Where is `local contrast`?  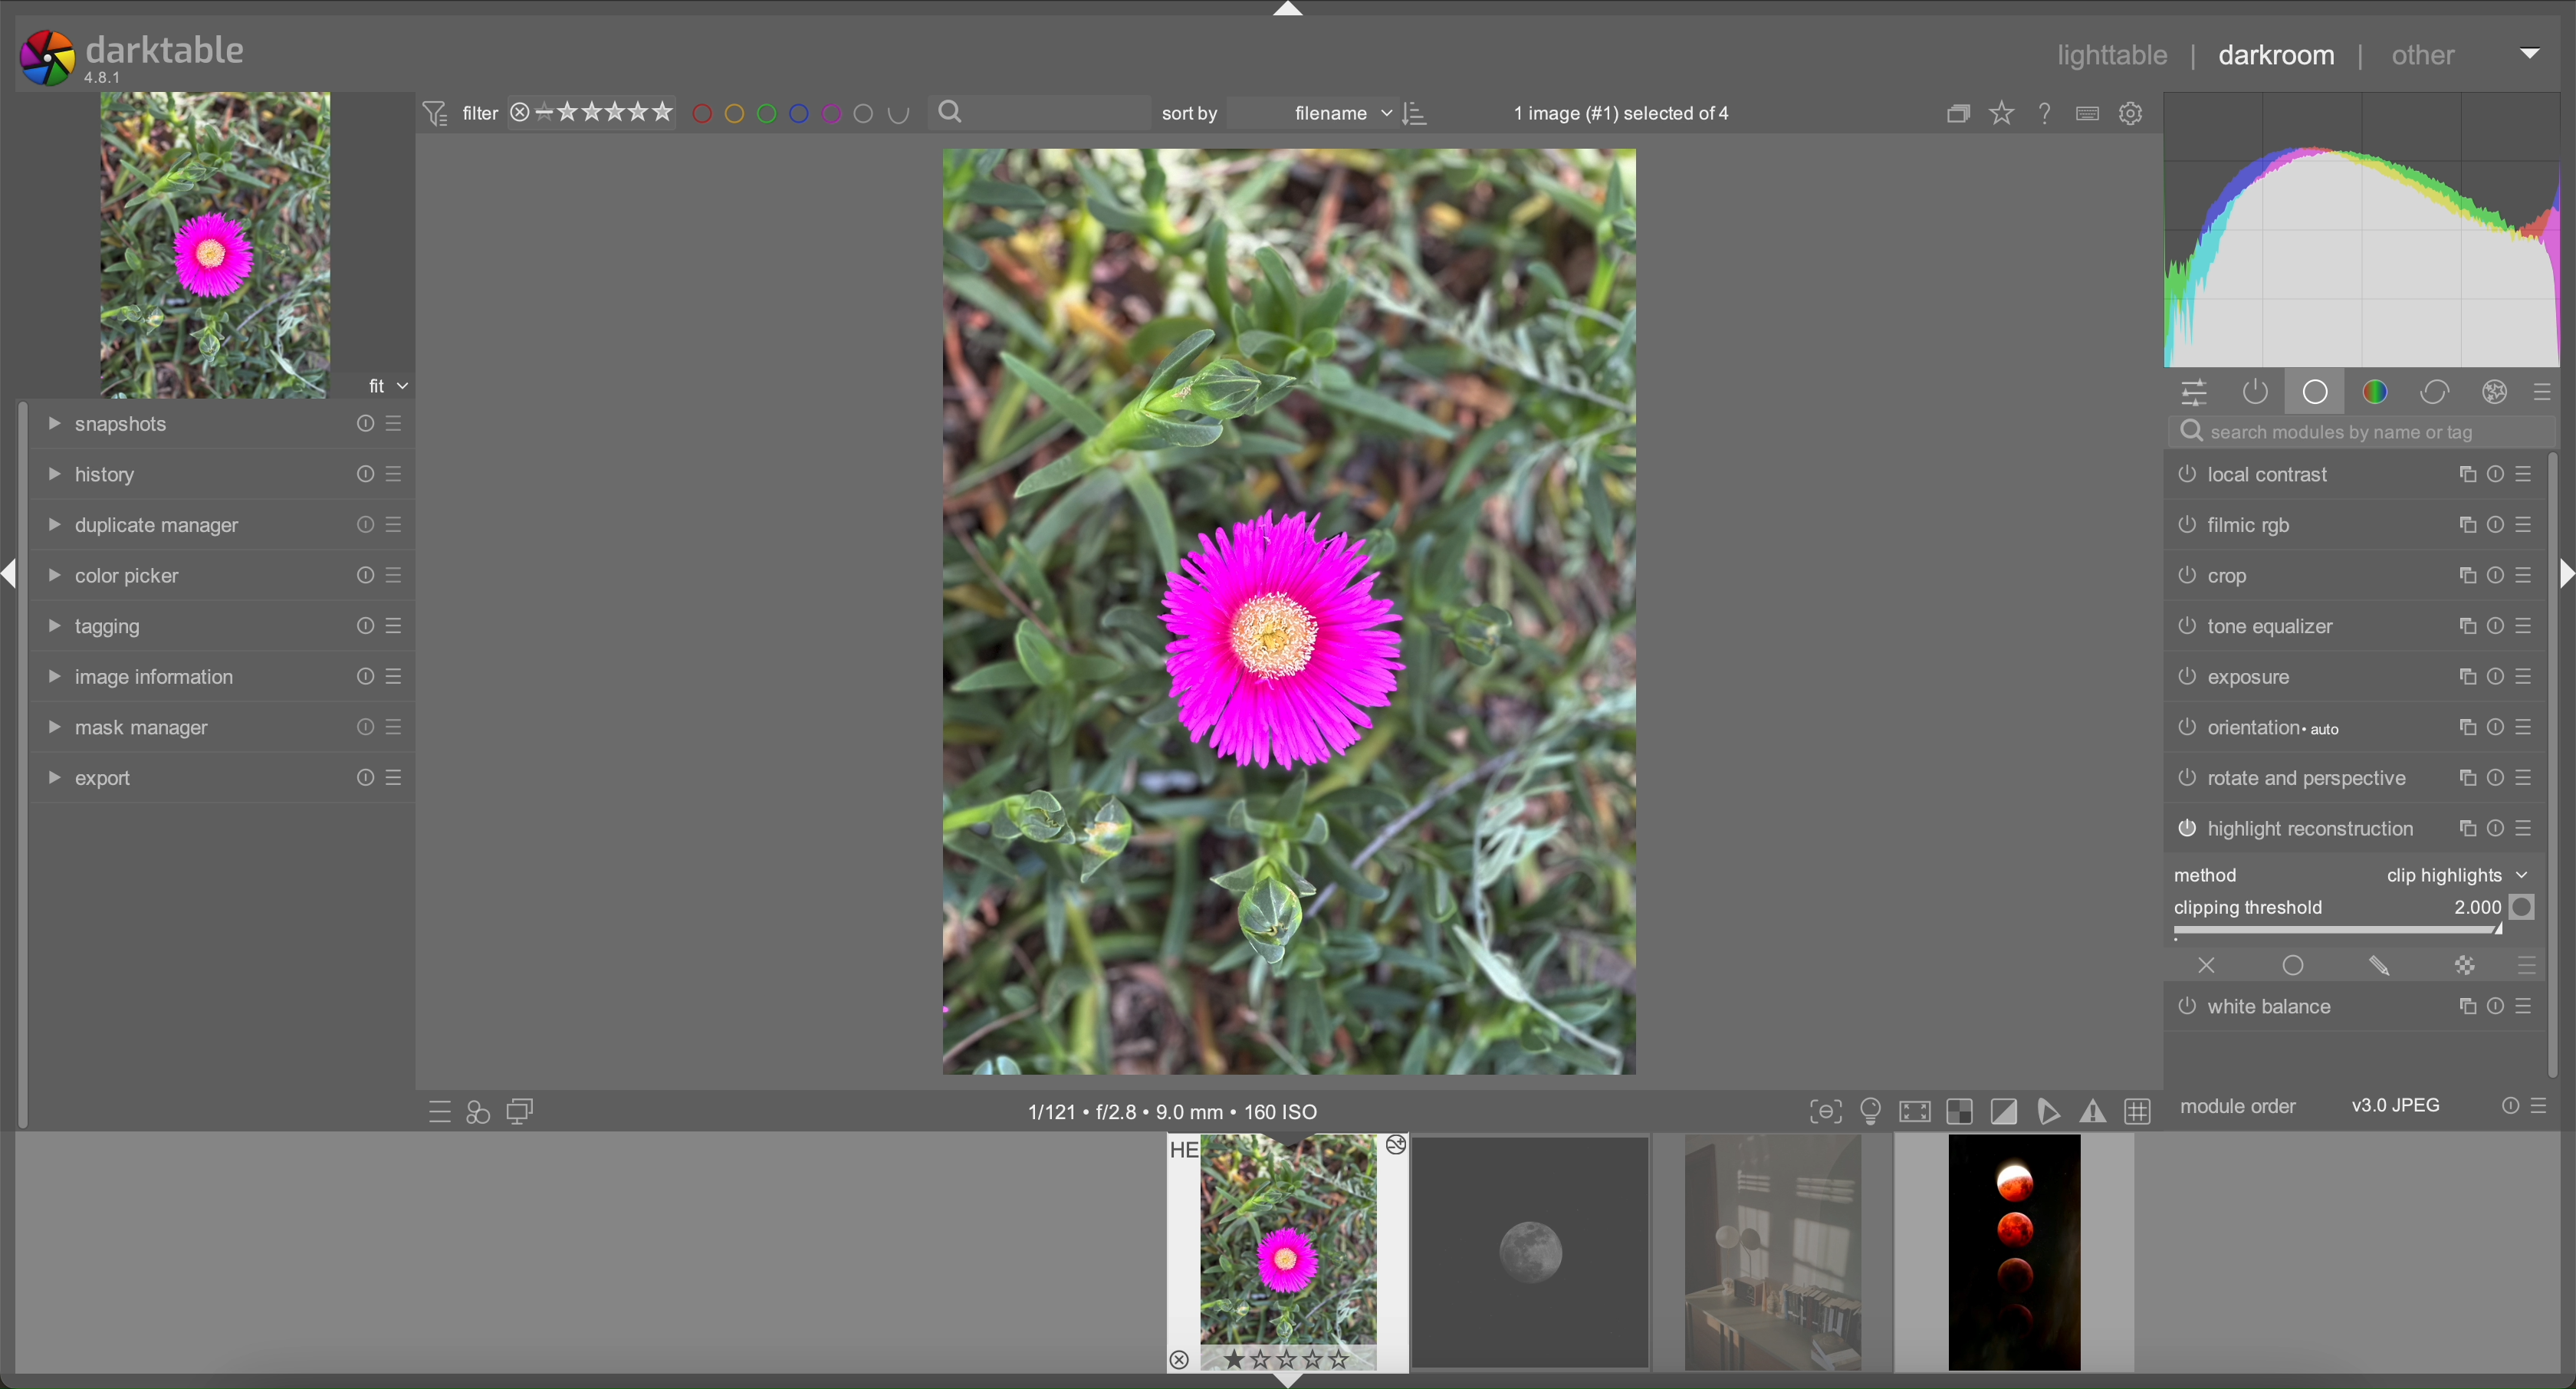 local contrast is located at coordinates (2249, 474).